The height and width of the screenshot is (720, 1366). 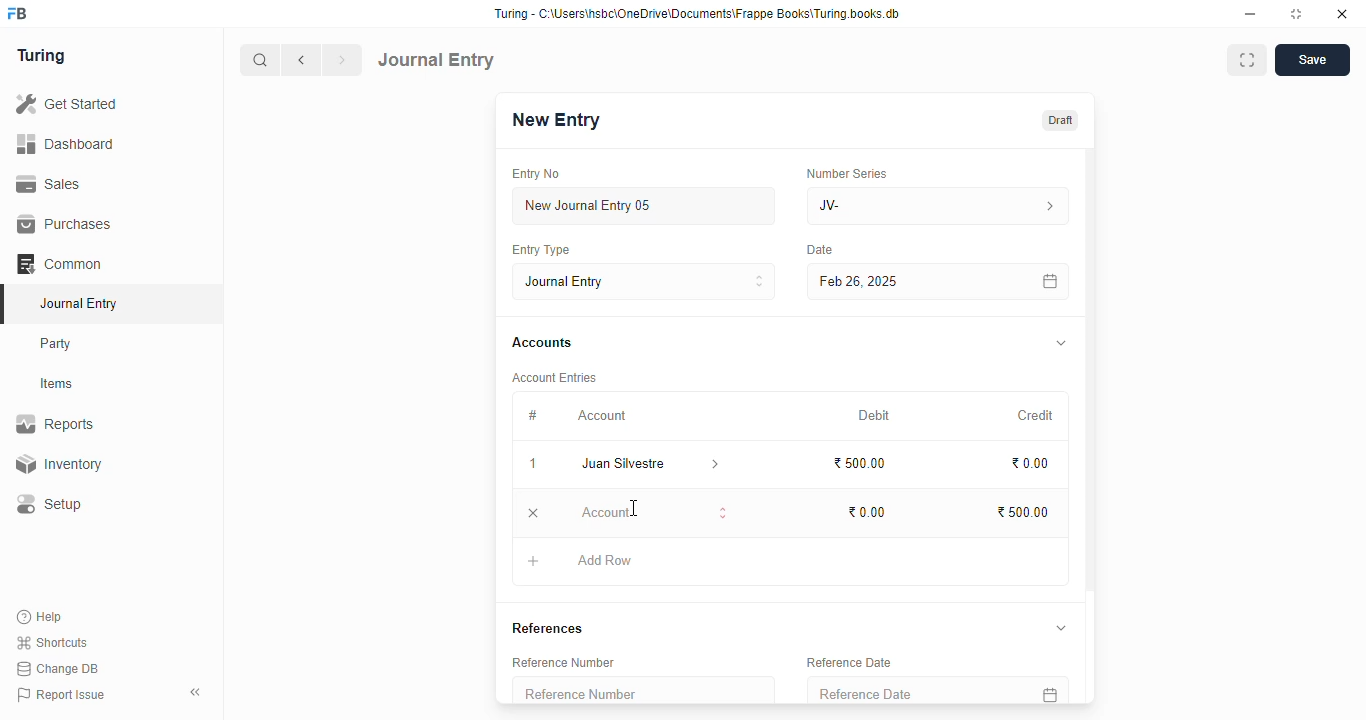 What do you see at coordinates (56, 424) in the screenshot?
I see `reports` at bounding box center [56, 424].